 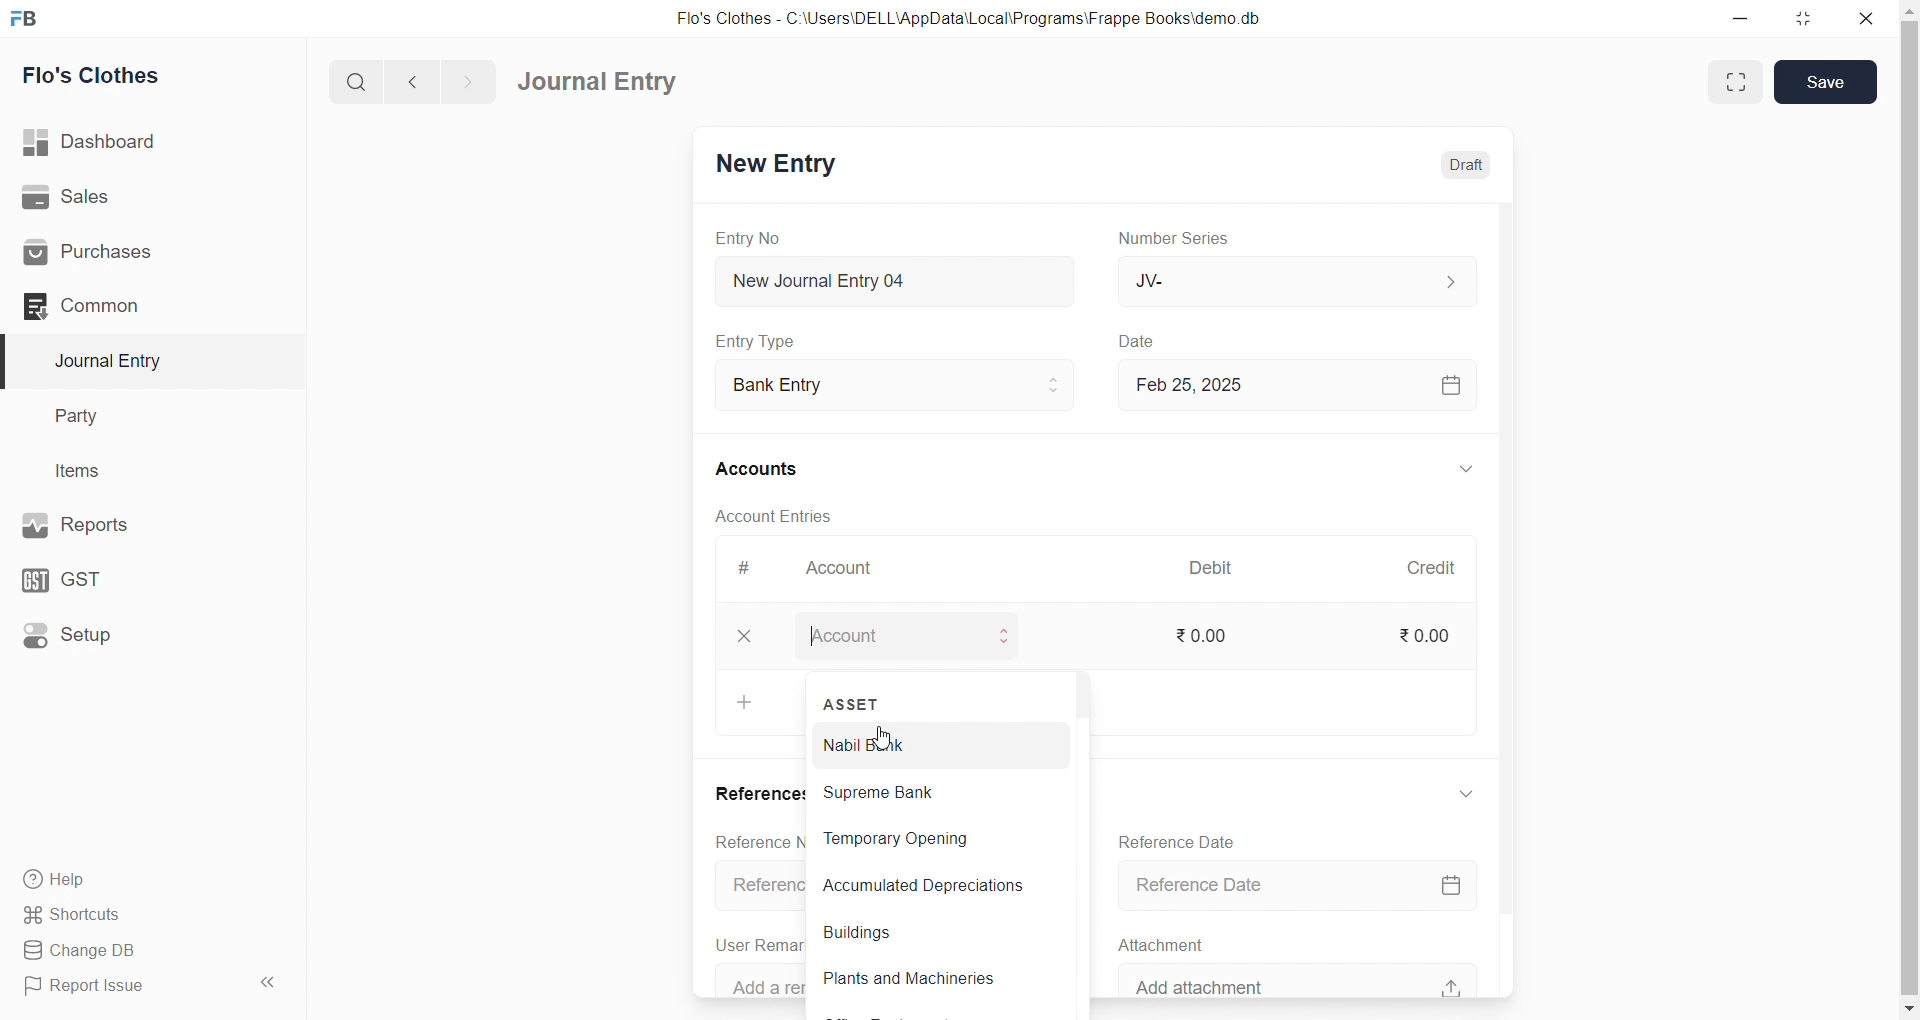 I want to click on Bank Entry, so click(x=904, y=386).